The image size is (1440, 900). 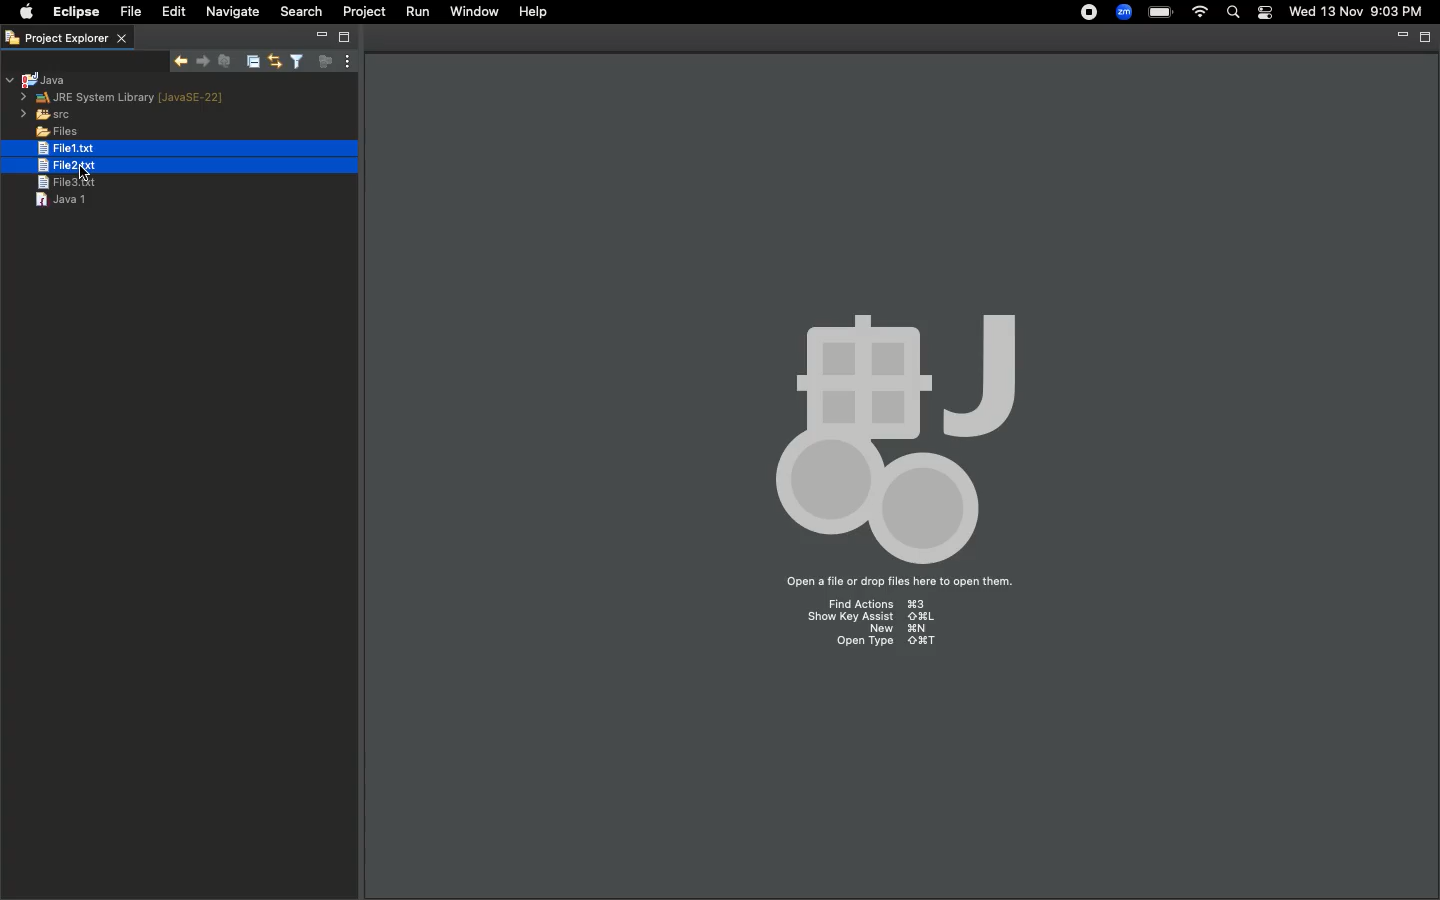 What do you see at coordinates (898, 629) in the screenshot?
I see `New` at bounding box center [898, 629].